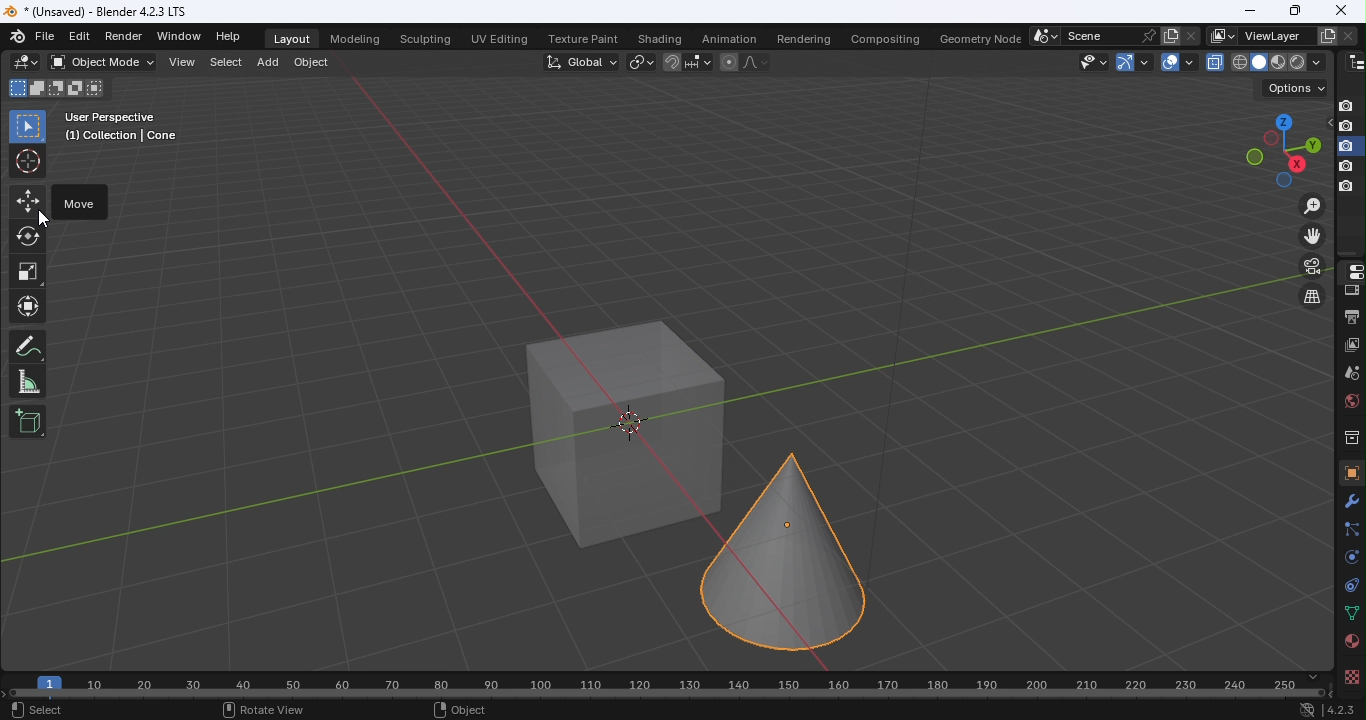  What do you see at coordinates (1311, 205) in the screenshot?
I see `Zoon in or out in the view` at bounding box center [1311, 205].